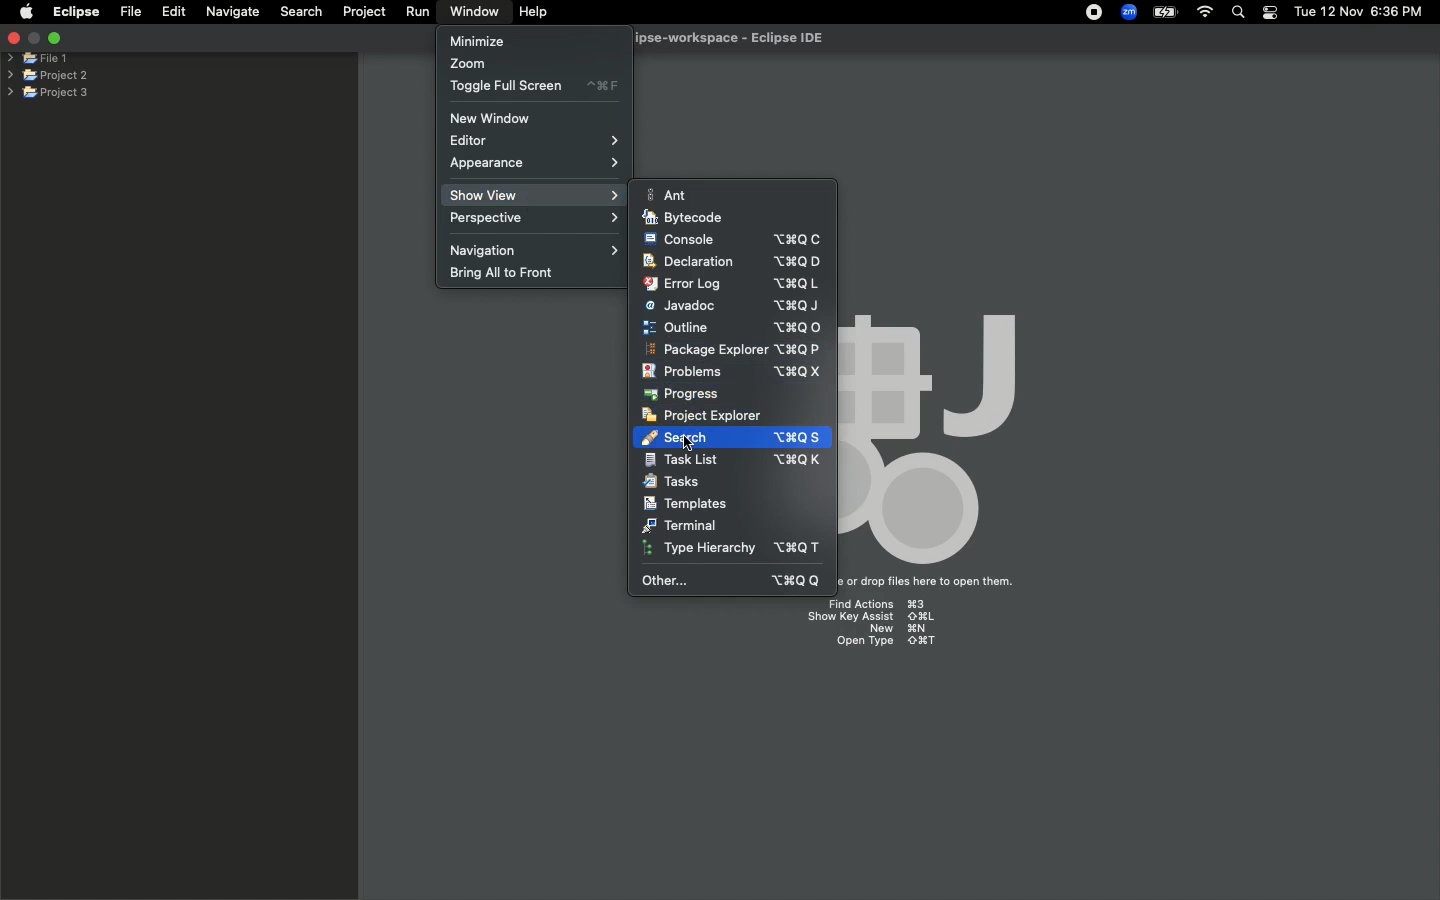 The height and width of the screenshot is (900, 1440). I want to click on Internet, so click(1205, 13).